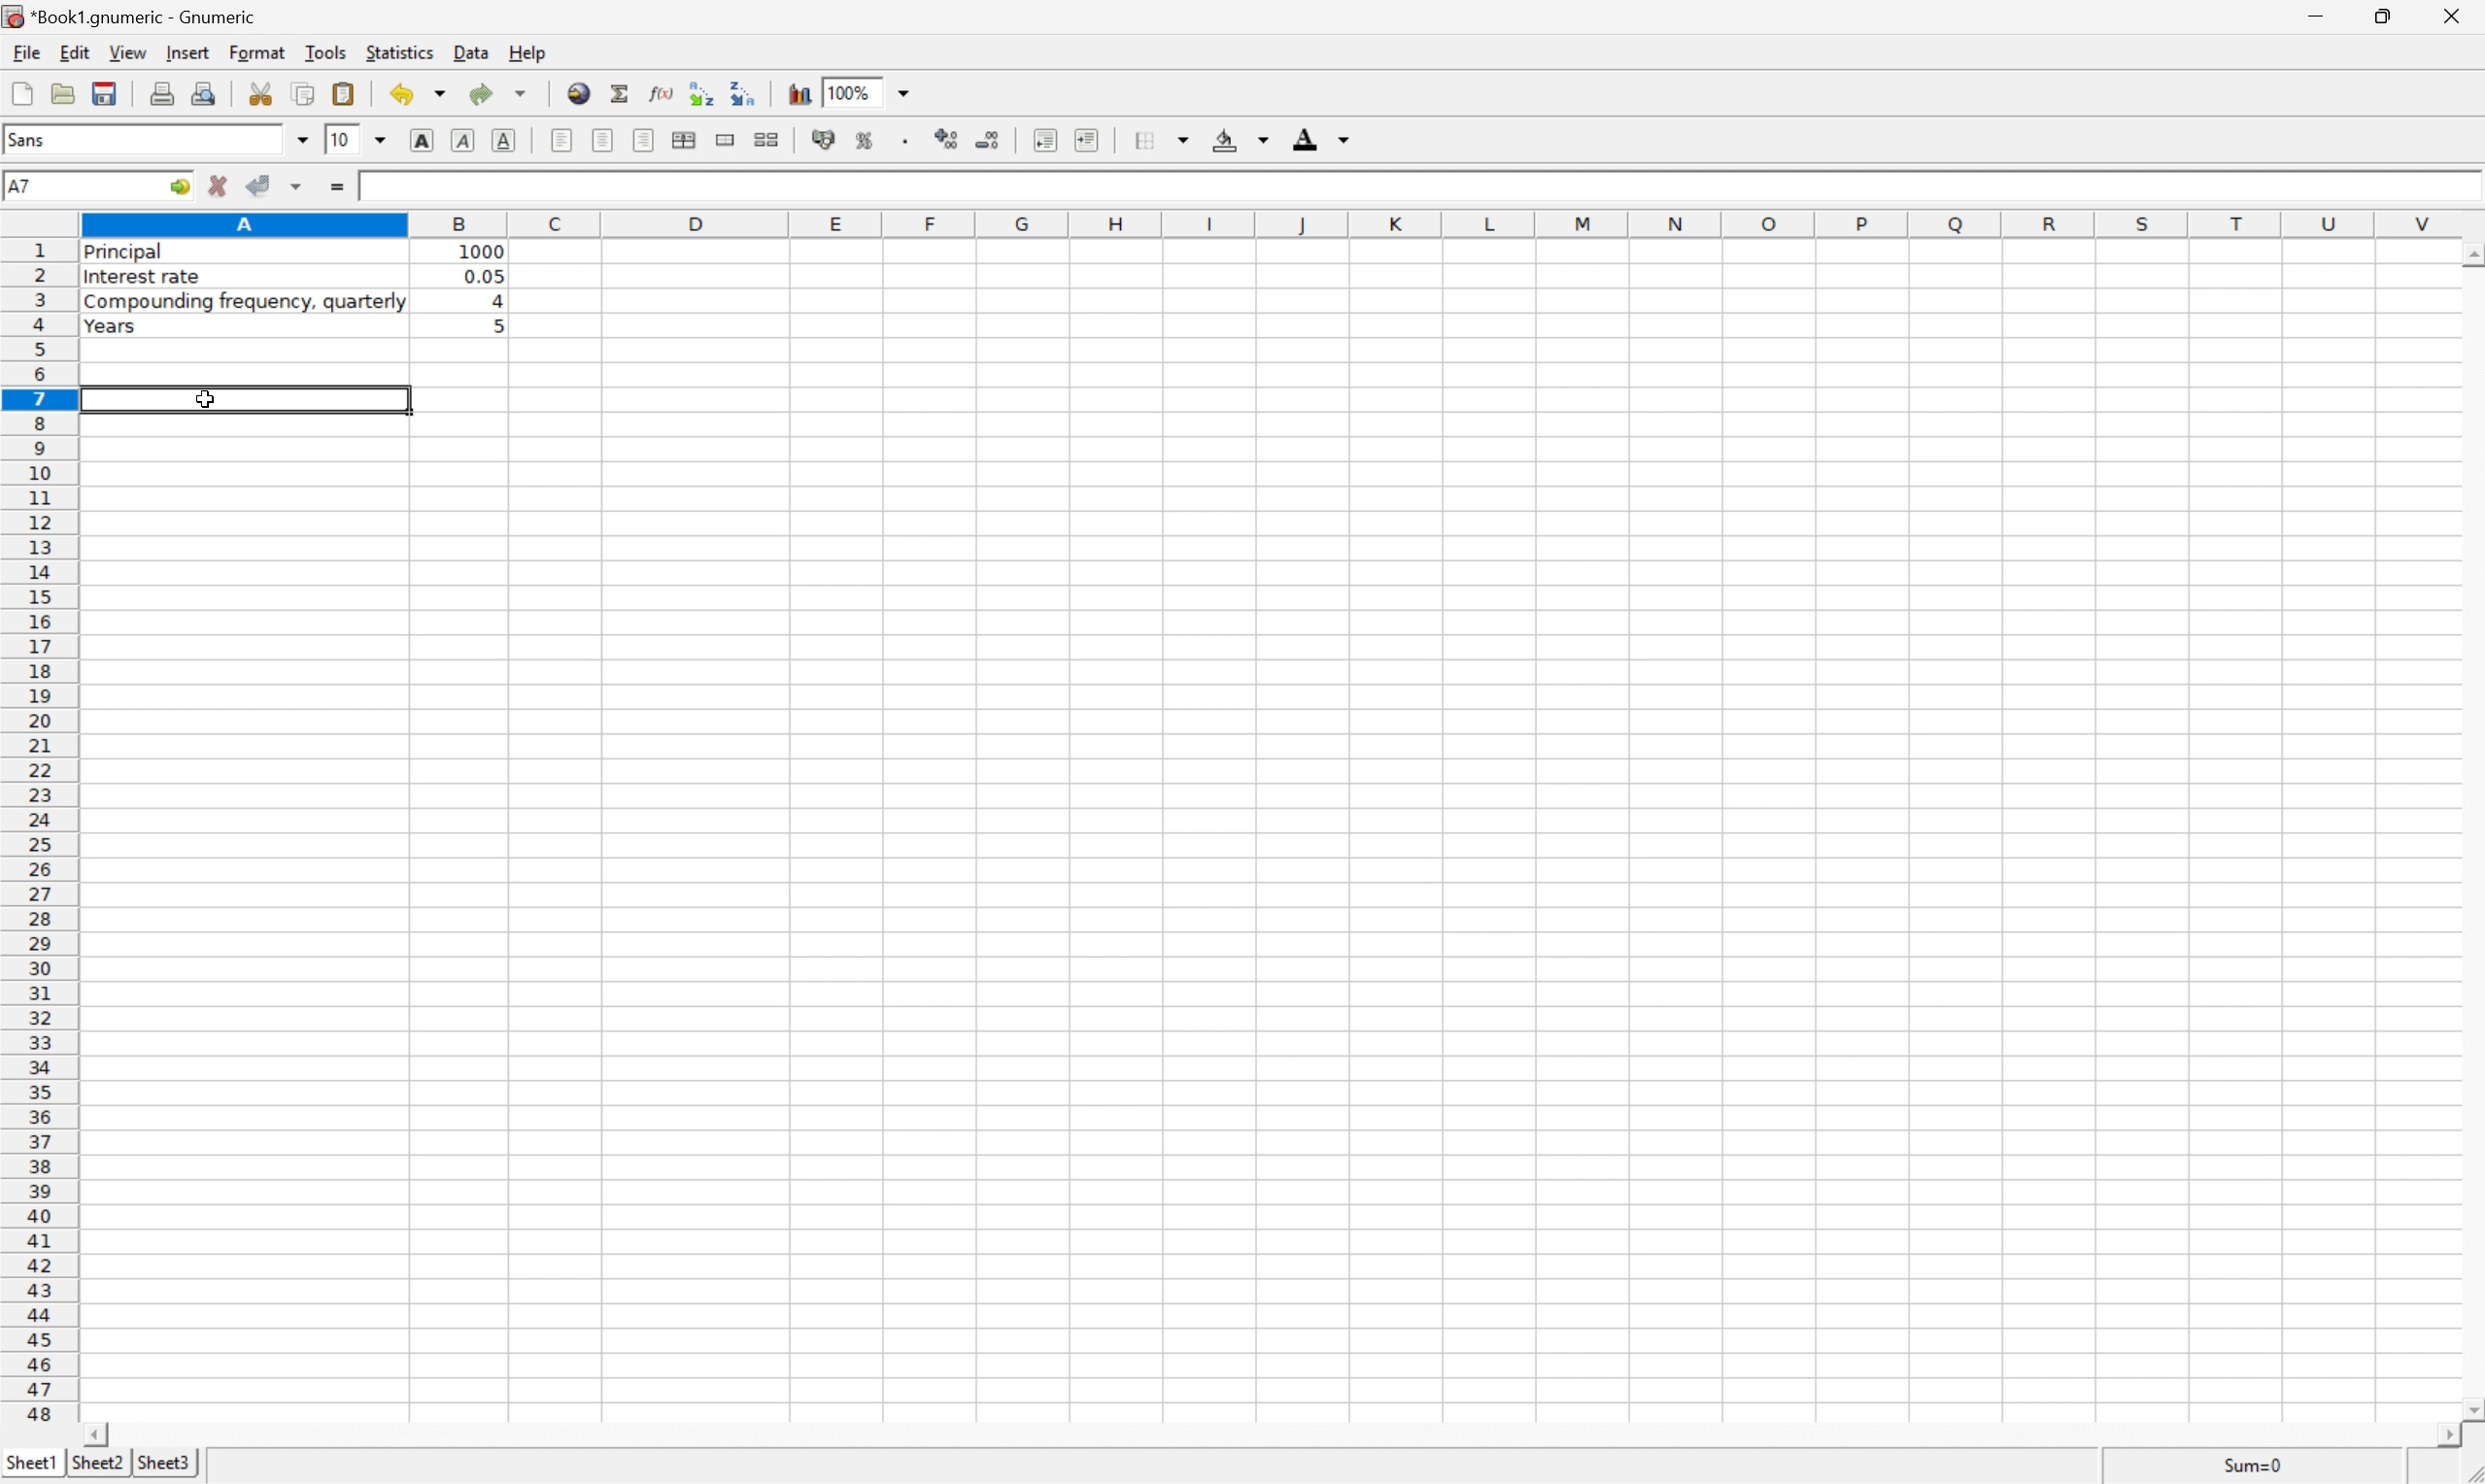 The image size is (2485, 1484). Describe the element at coordinates (499, 299) in the screenshot. I see `4` at that location.